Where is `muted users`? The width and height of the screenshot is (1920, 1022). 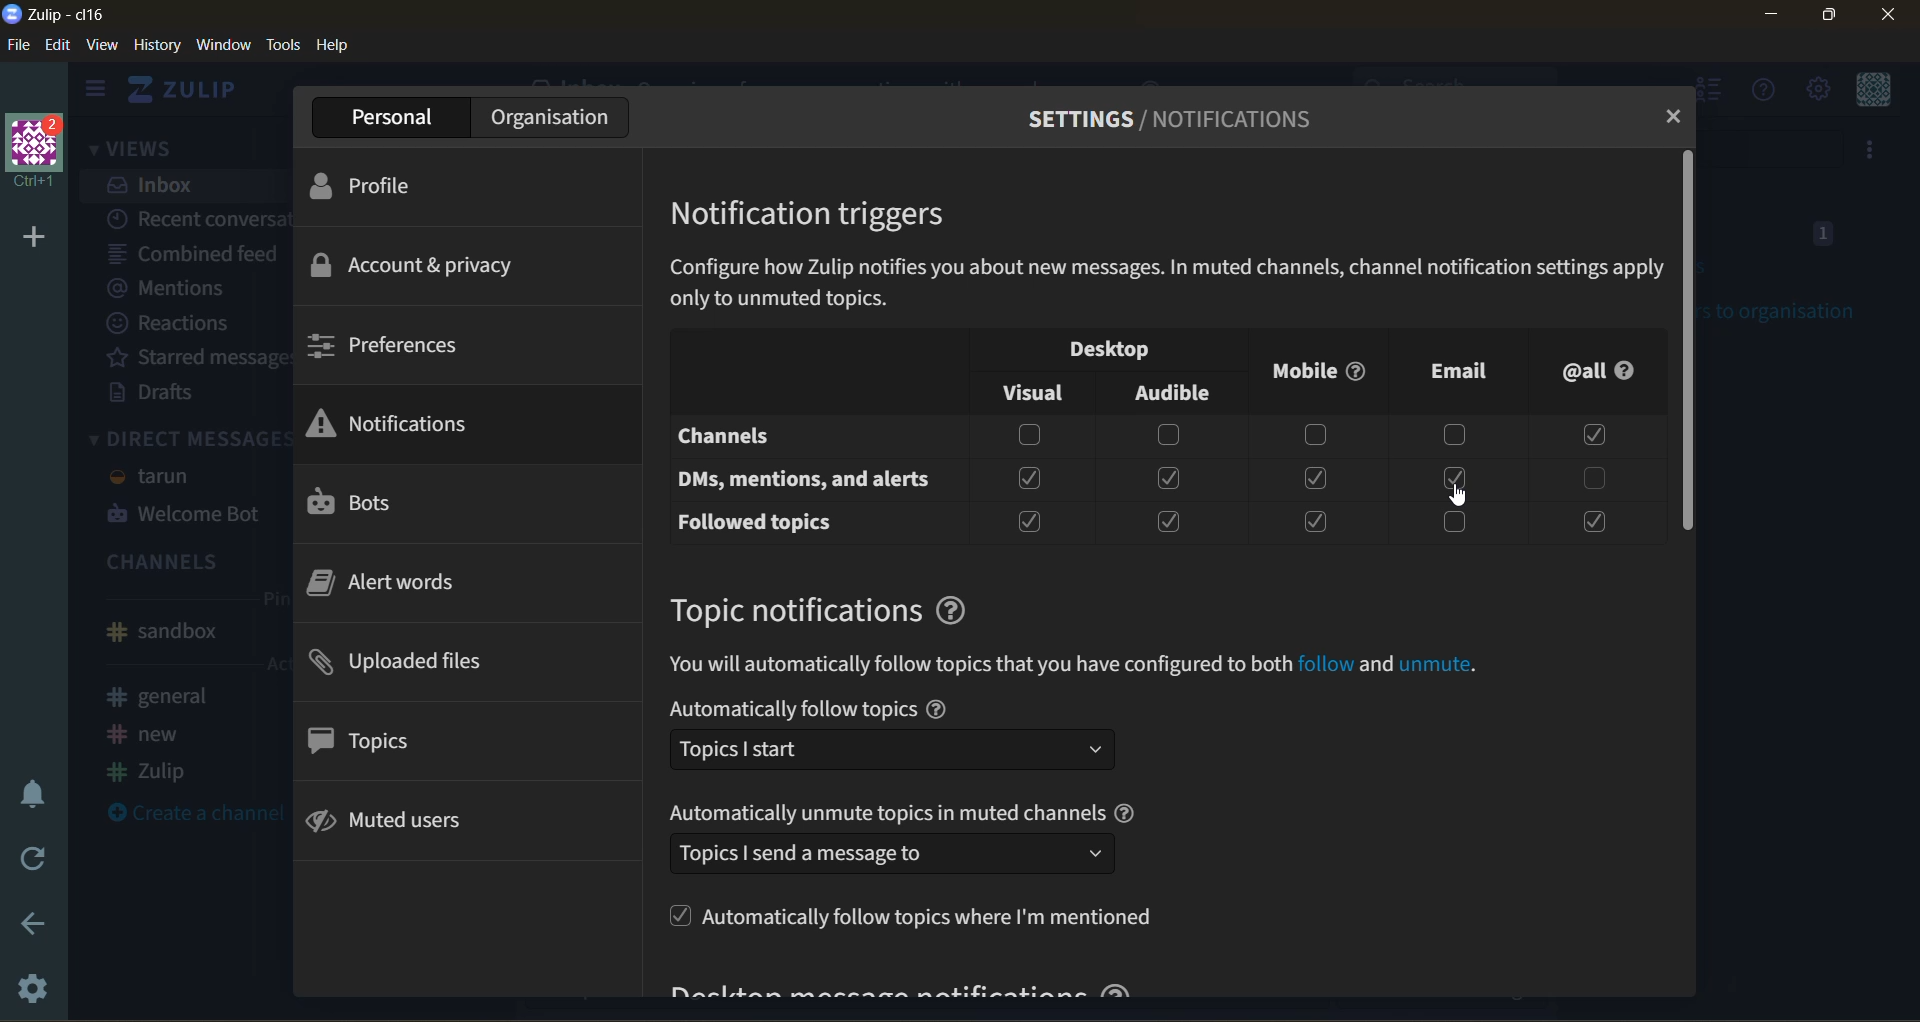 muted users is located at coordinates (406, 824).